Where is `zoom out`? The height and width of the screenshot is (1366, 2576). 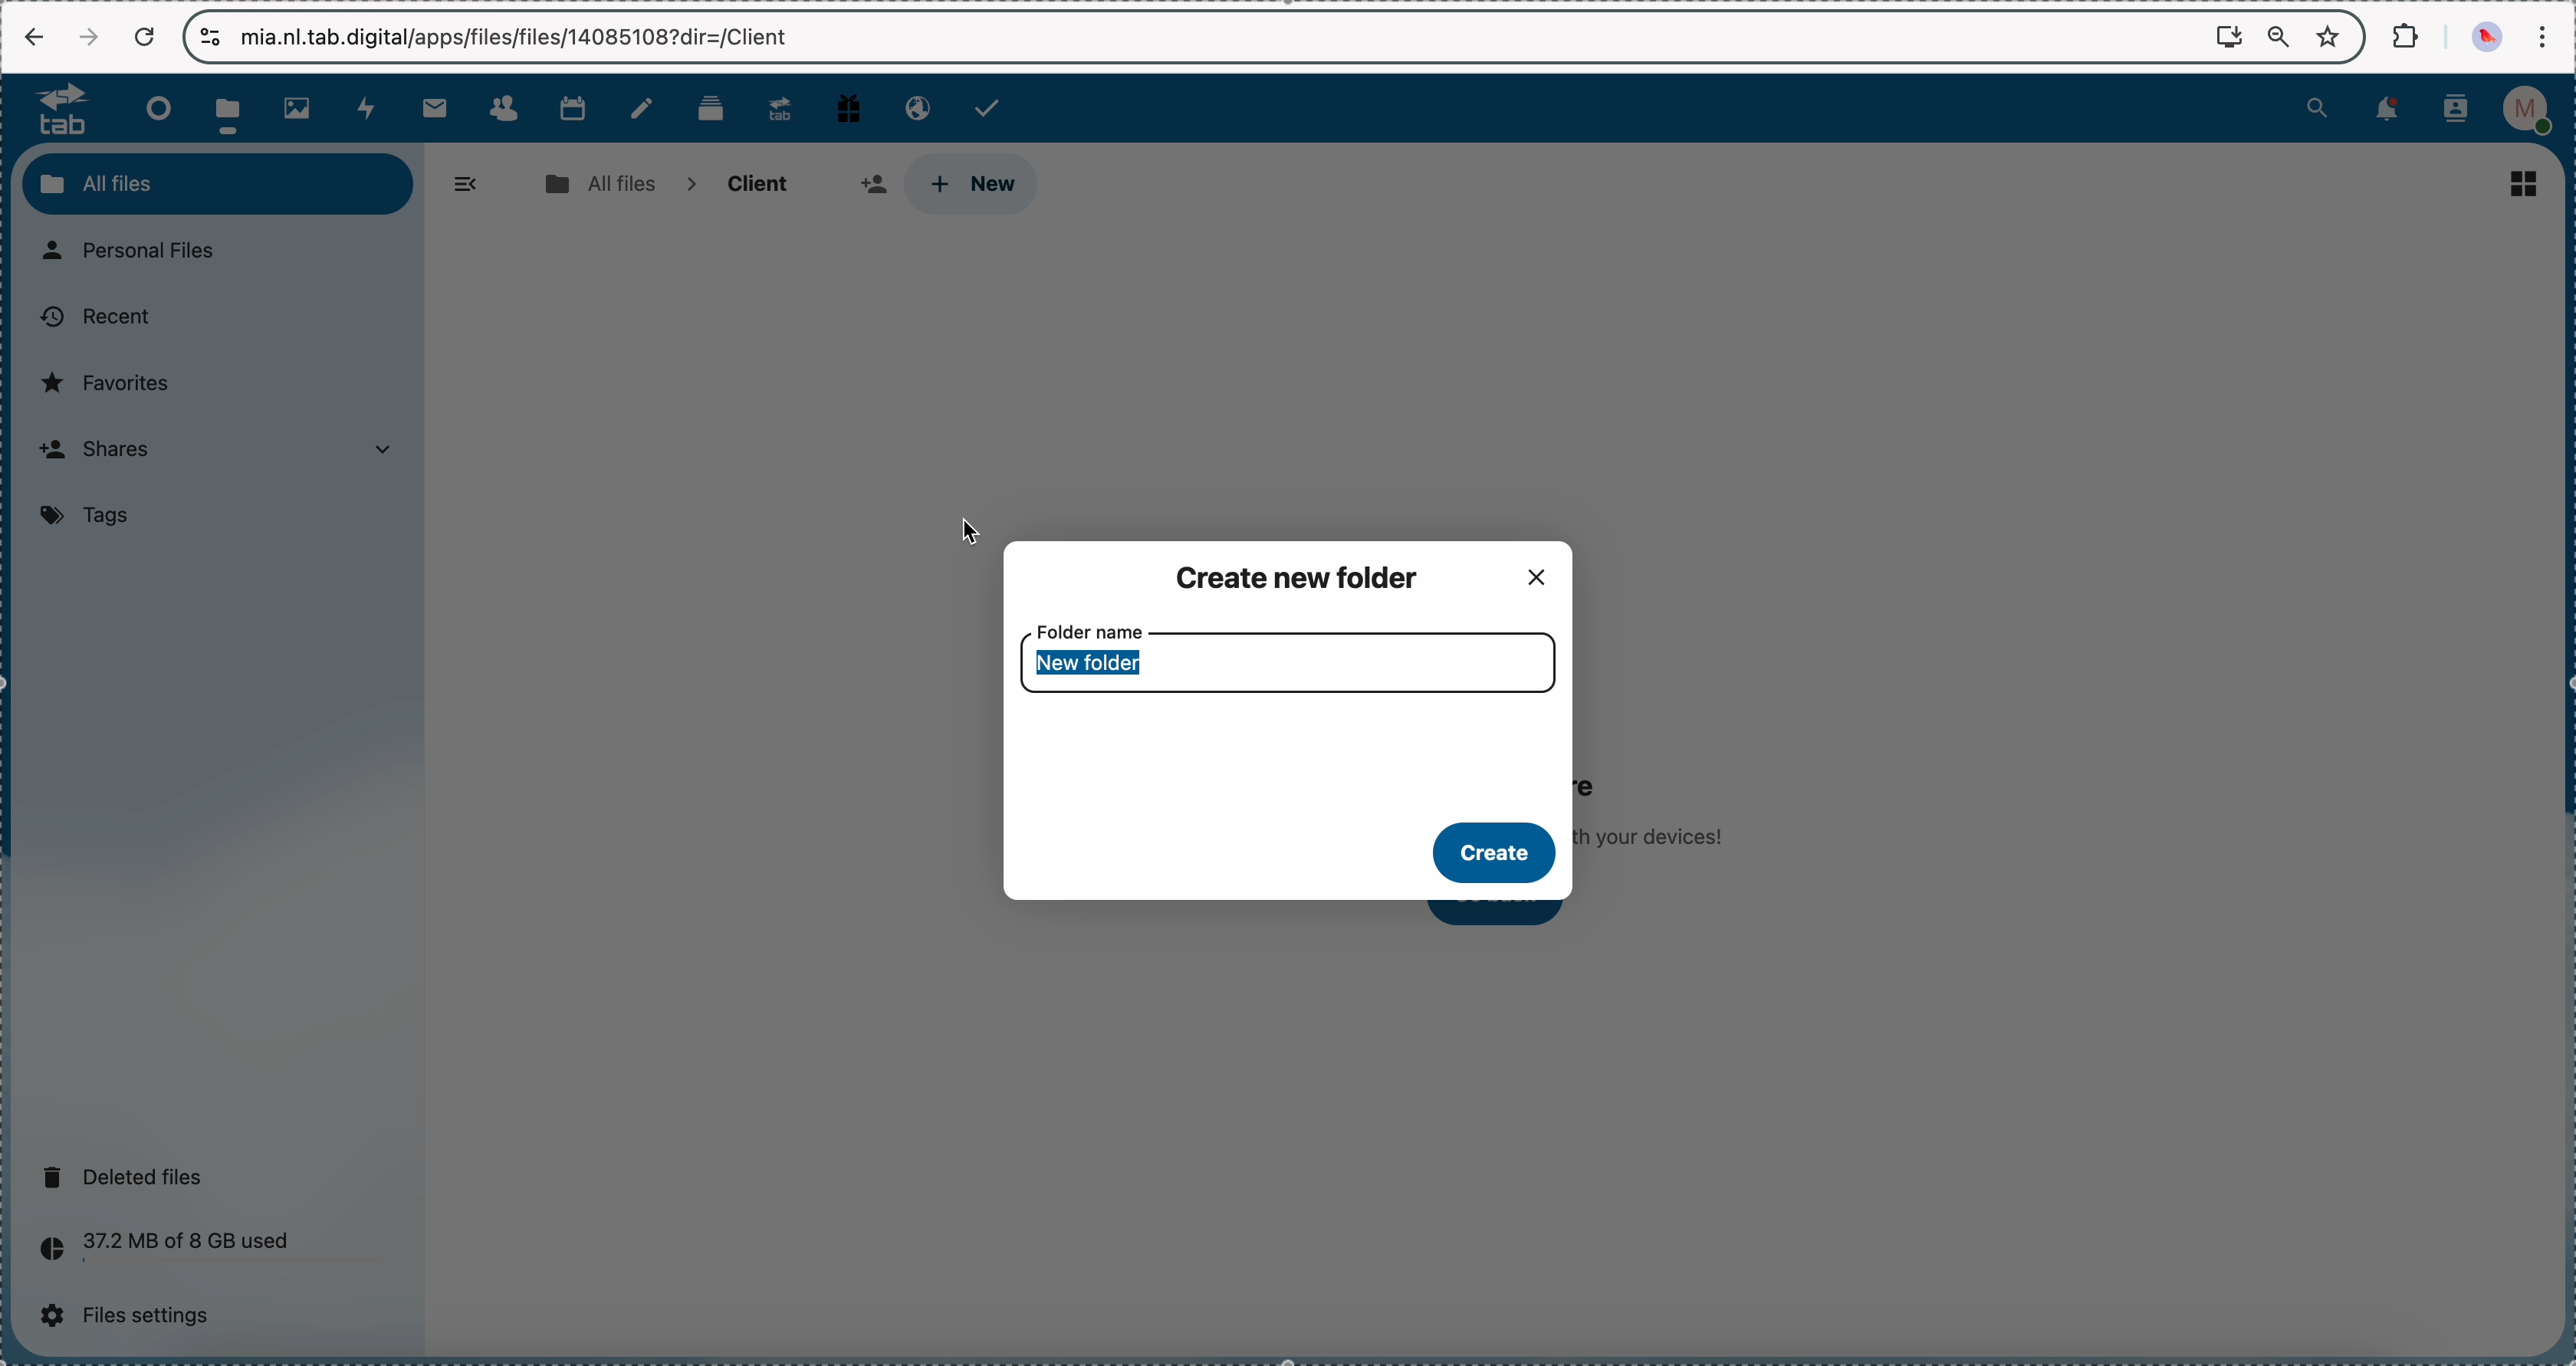 zoom out is located at coordinates (2279, 38).